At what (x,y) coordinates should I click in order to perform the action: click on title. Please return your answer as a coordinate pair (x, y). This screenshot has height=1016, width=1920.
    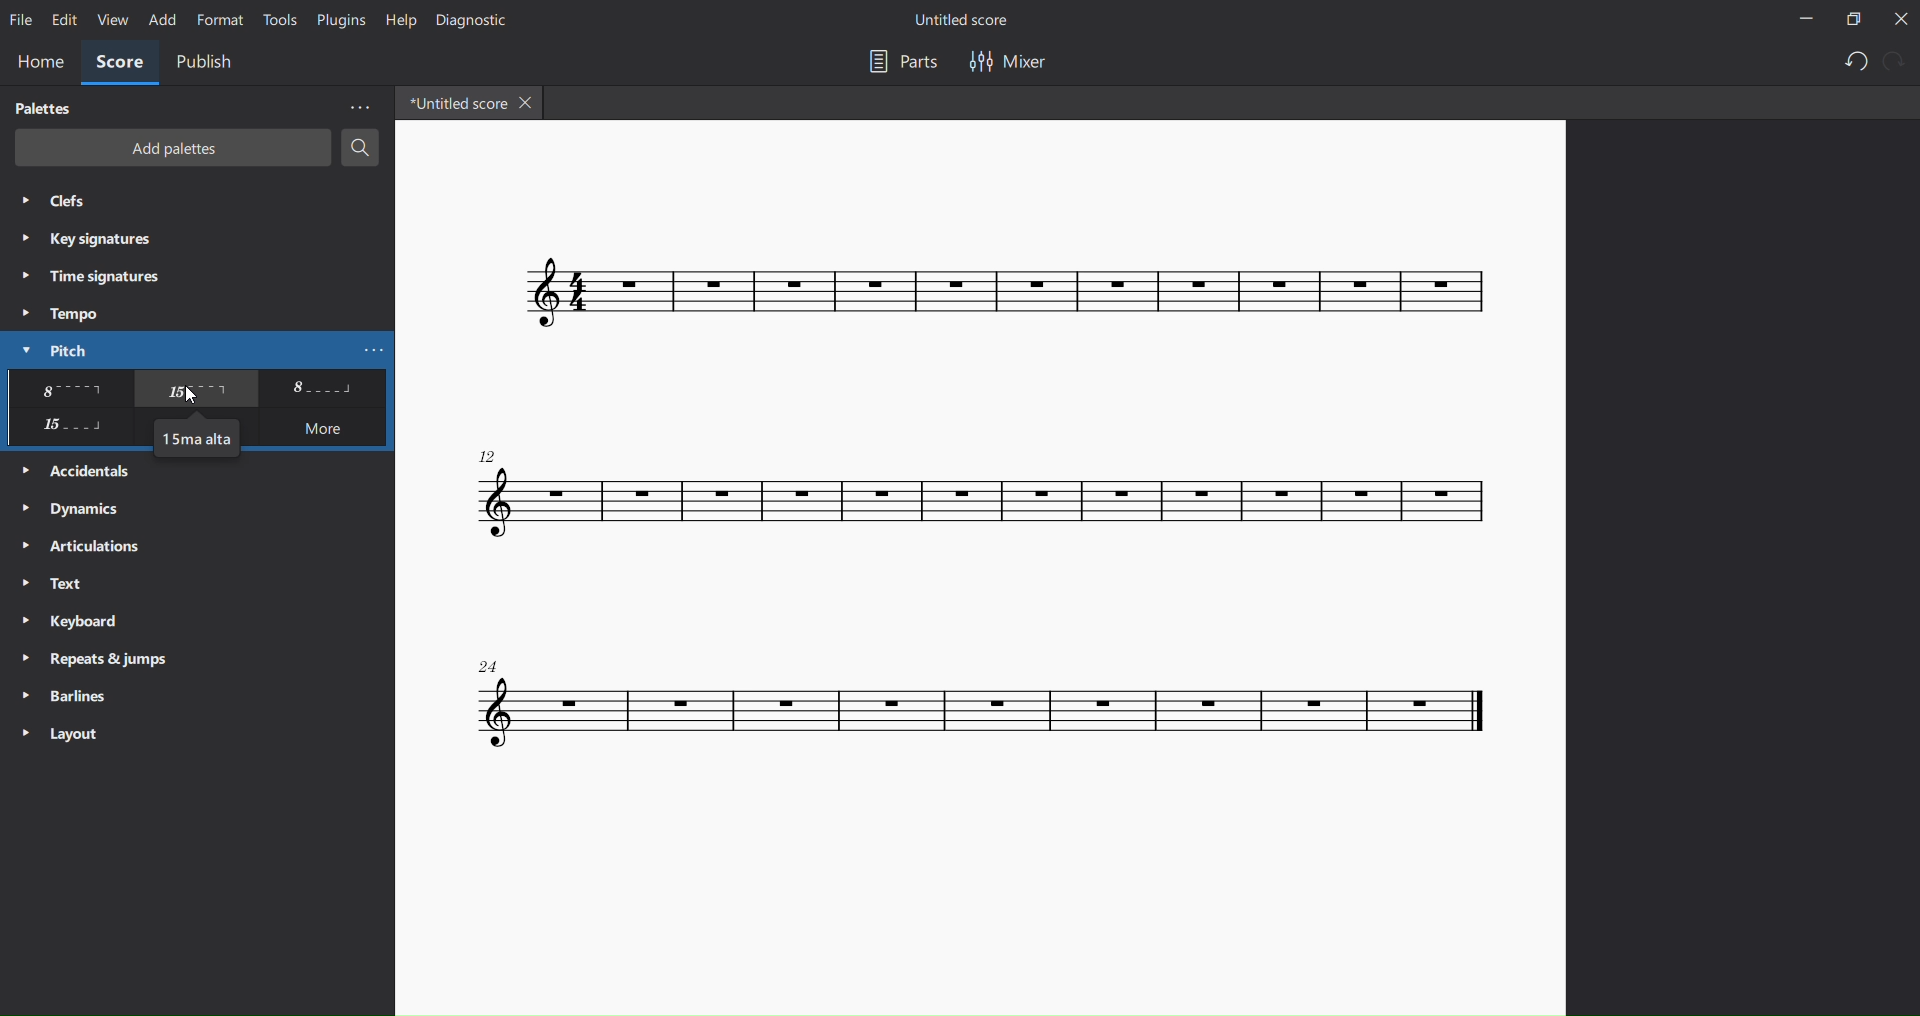
    Looking at the image, I should click on (968, 22).